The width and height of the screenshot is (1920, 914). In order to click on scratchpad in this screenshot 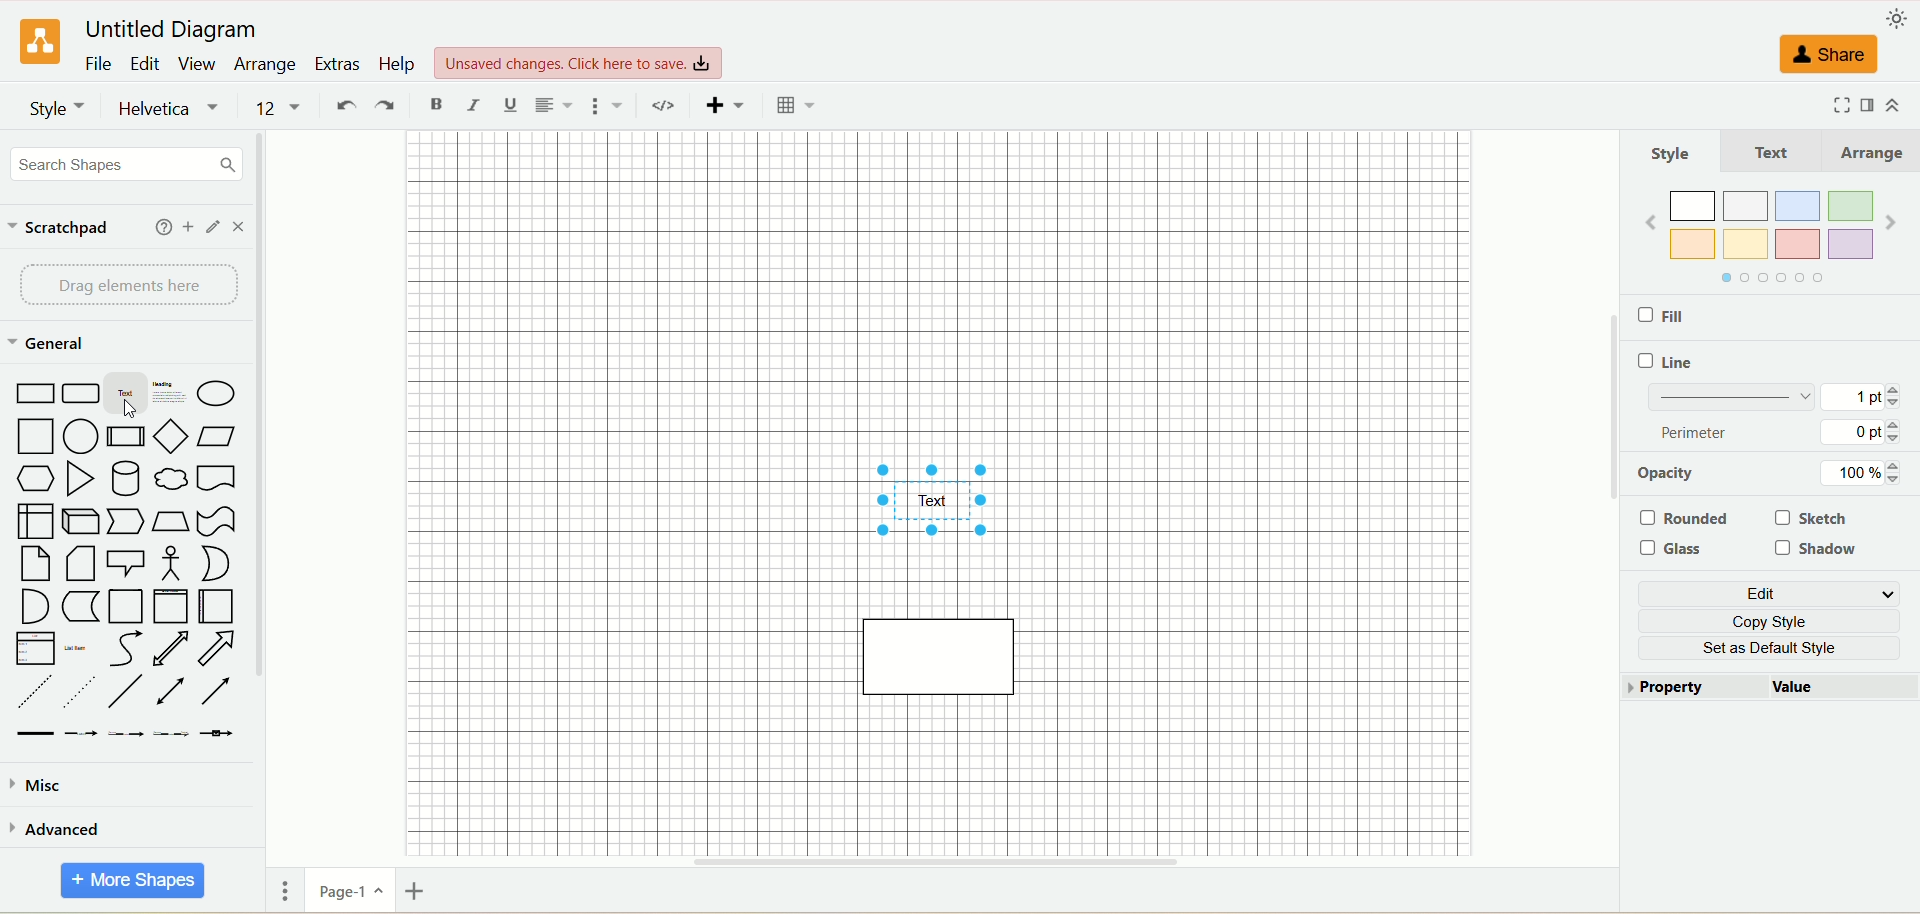, I will do `click(68, 225)`.